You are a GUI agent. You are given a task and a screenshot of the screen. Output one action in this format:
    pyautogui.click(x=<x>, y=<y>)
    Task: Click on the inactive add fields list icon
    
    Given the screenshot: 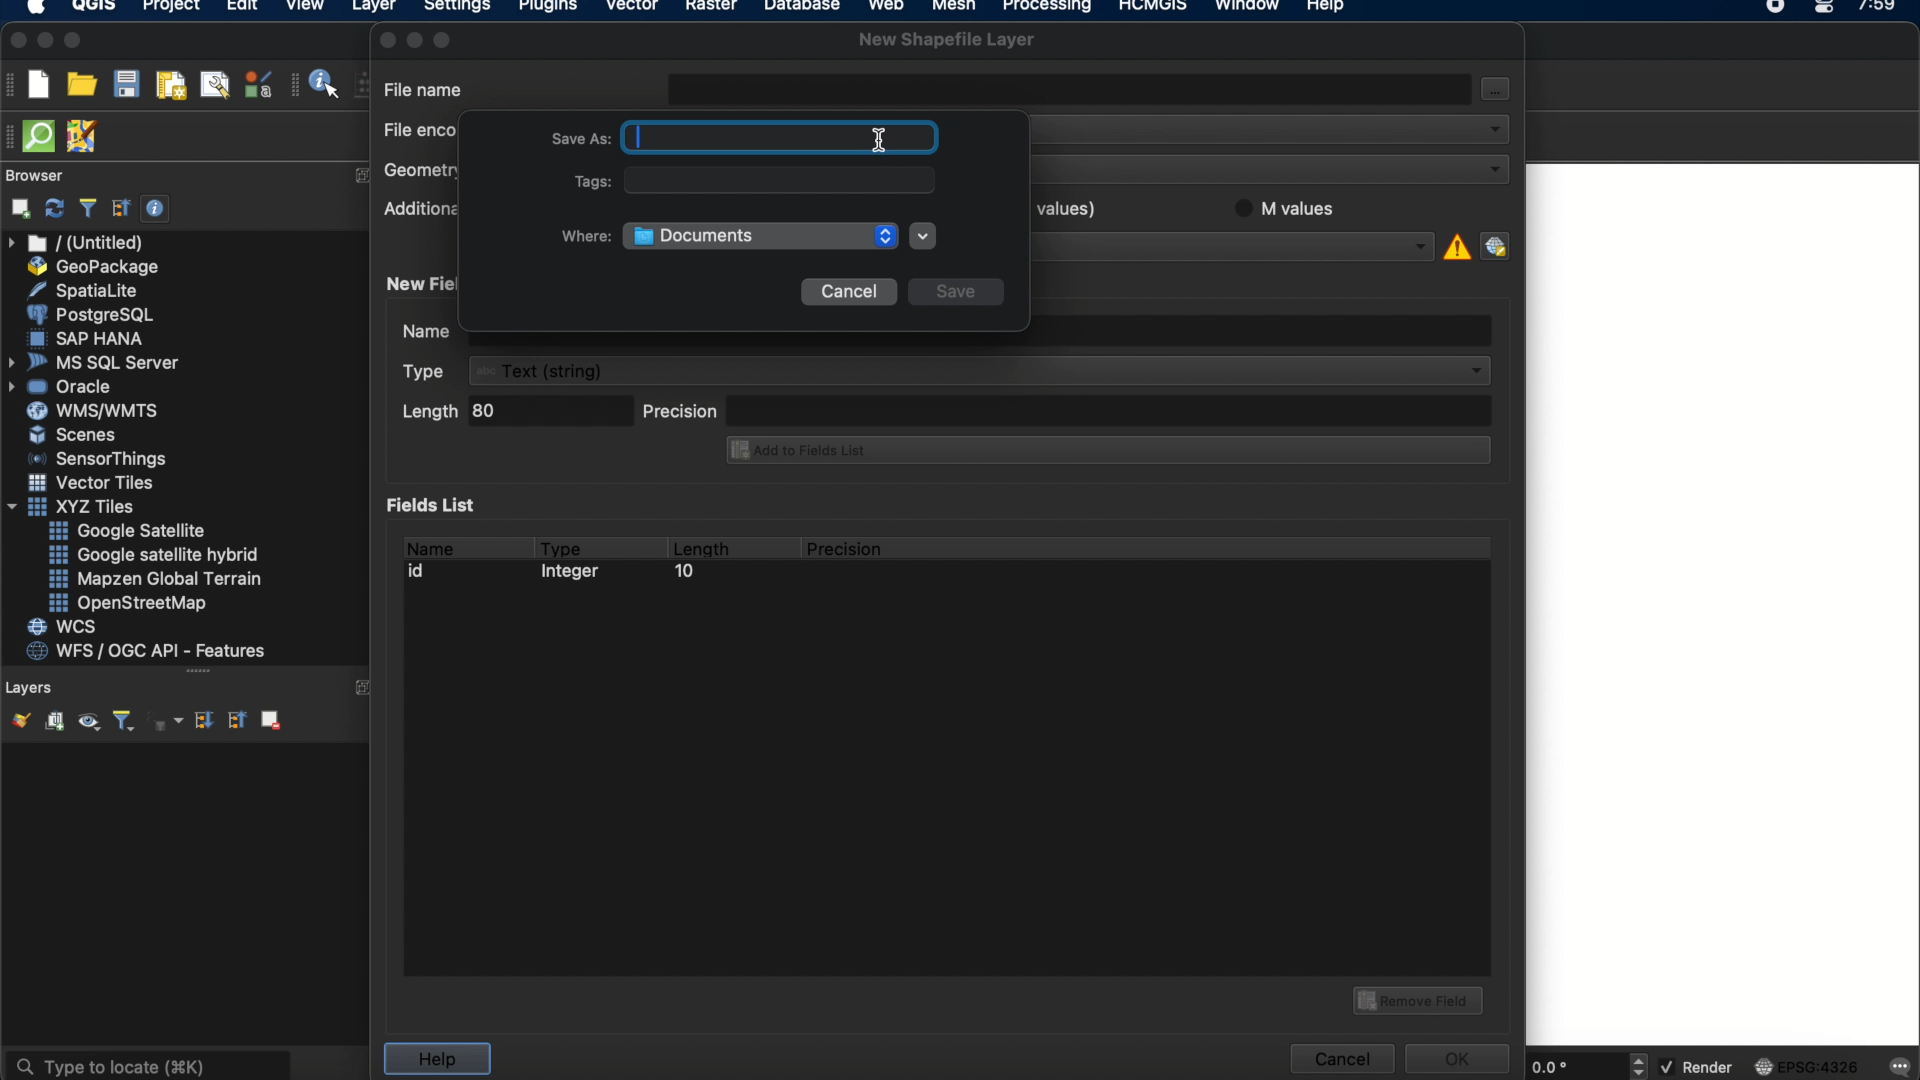 What is the action you would take?
    pyautogui.click(x=1105, y=452)
    